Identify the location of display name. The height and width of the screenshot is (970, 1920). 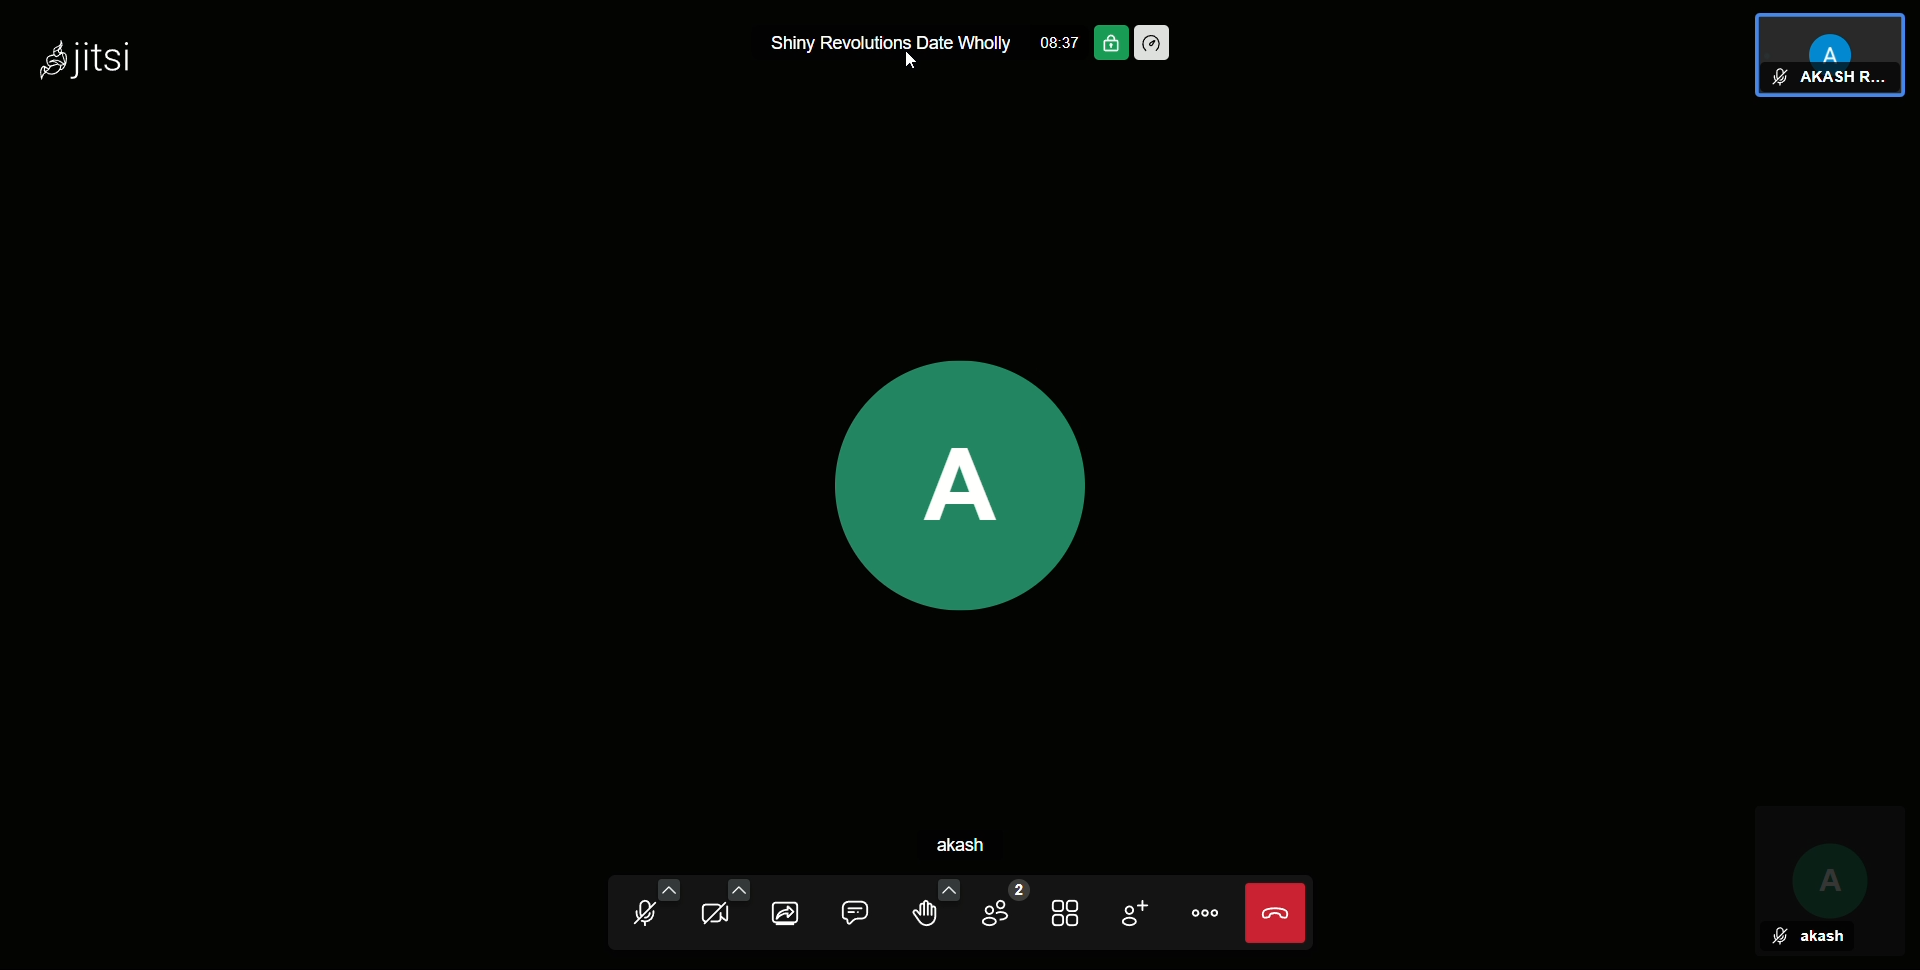
(982, 845).